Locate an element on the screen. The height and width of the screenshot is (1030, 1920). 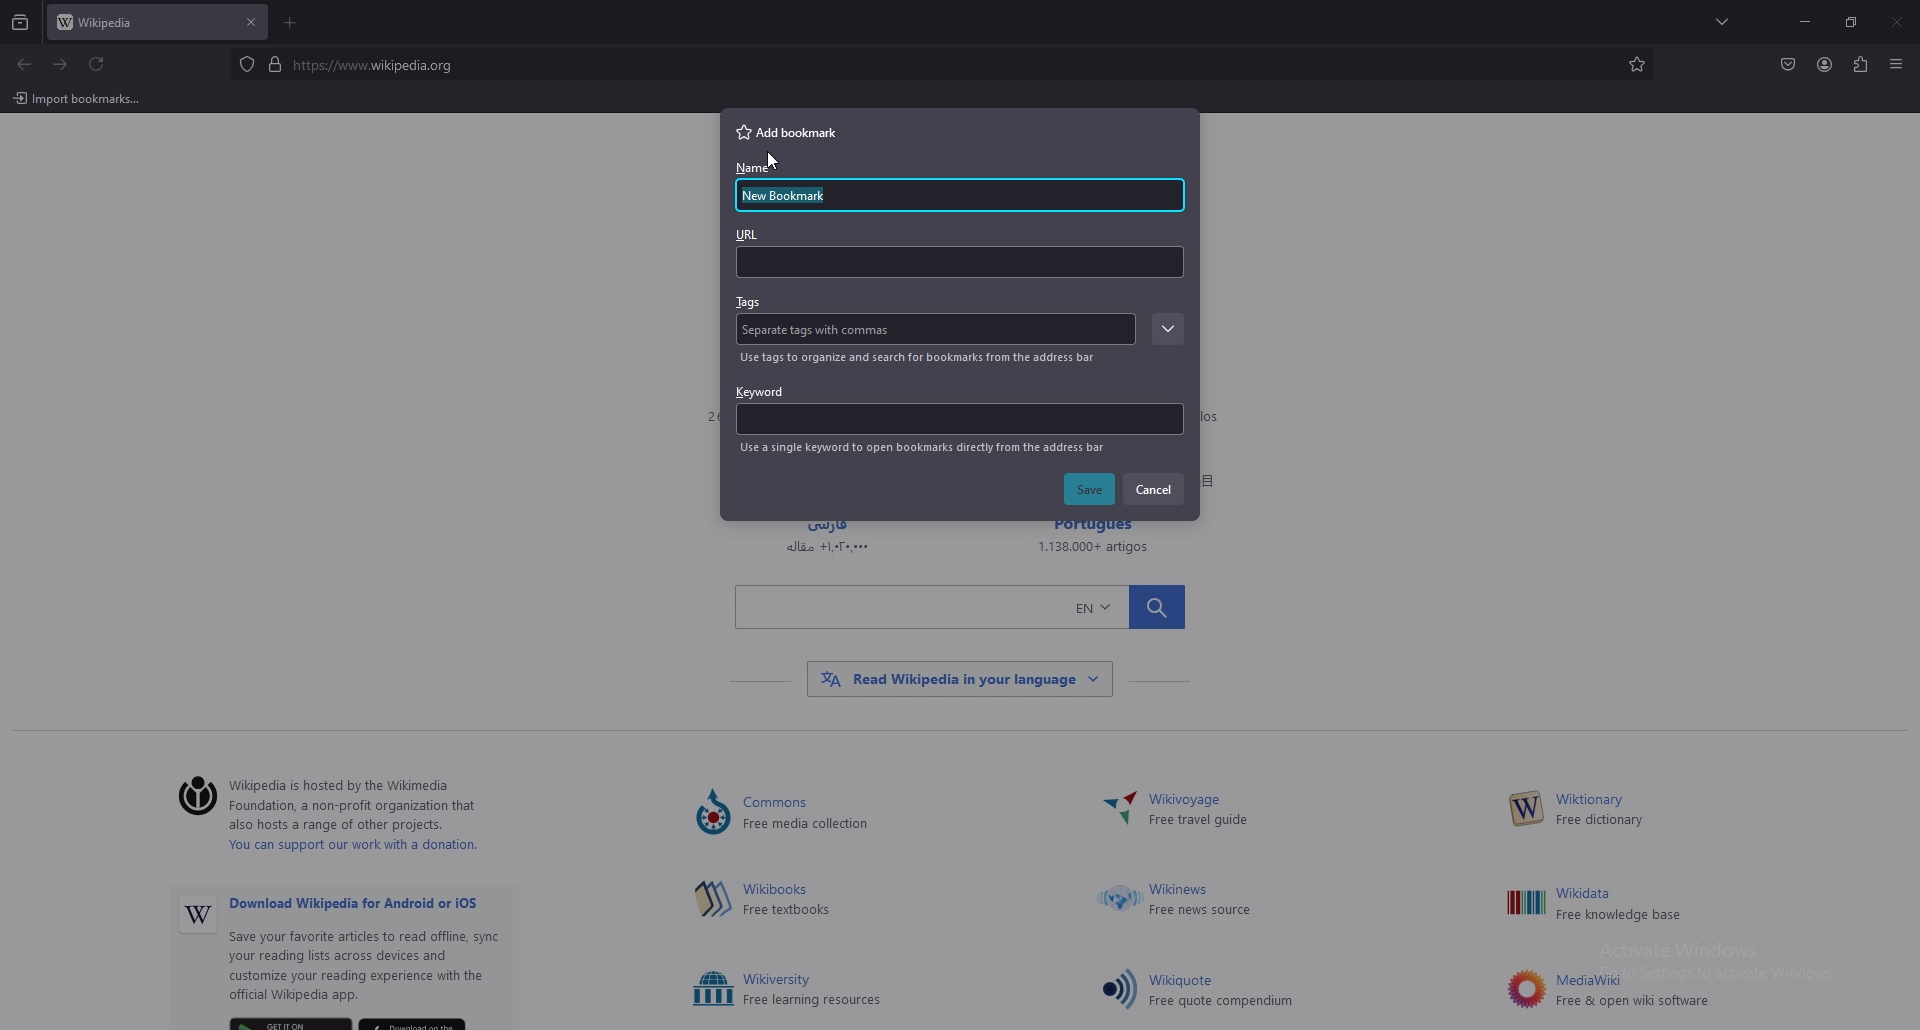
 is located at coordinates (1637, 905).